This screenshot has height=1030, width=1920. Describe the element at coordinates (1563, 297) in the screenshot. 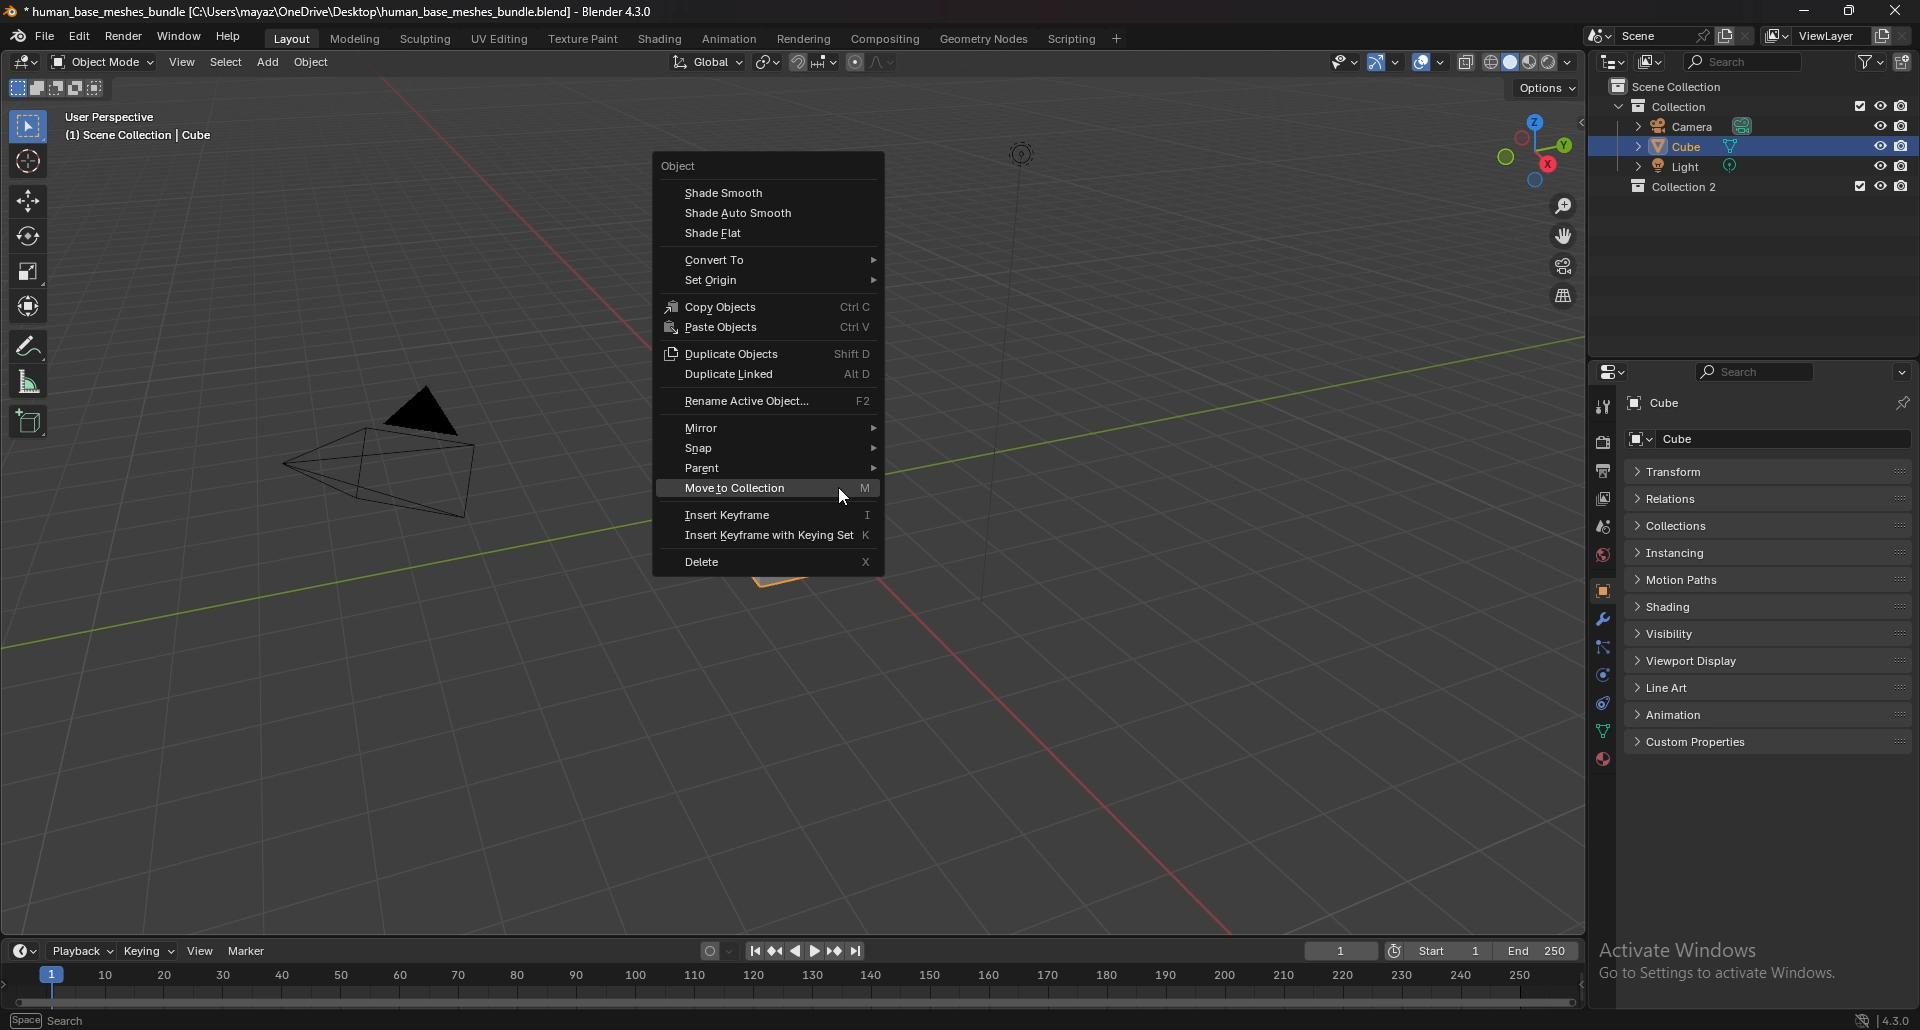

I see `switch view from perspective/orthographic` at that location.